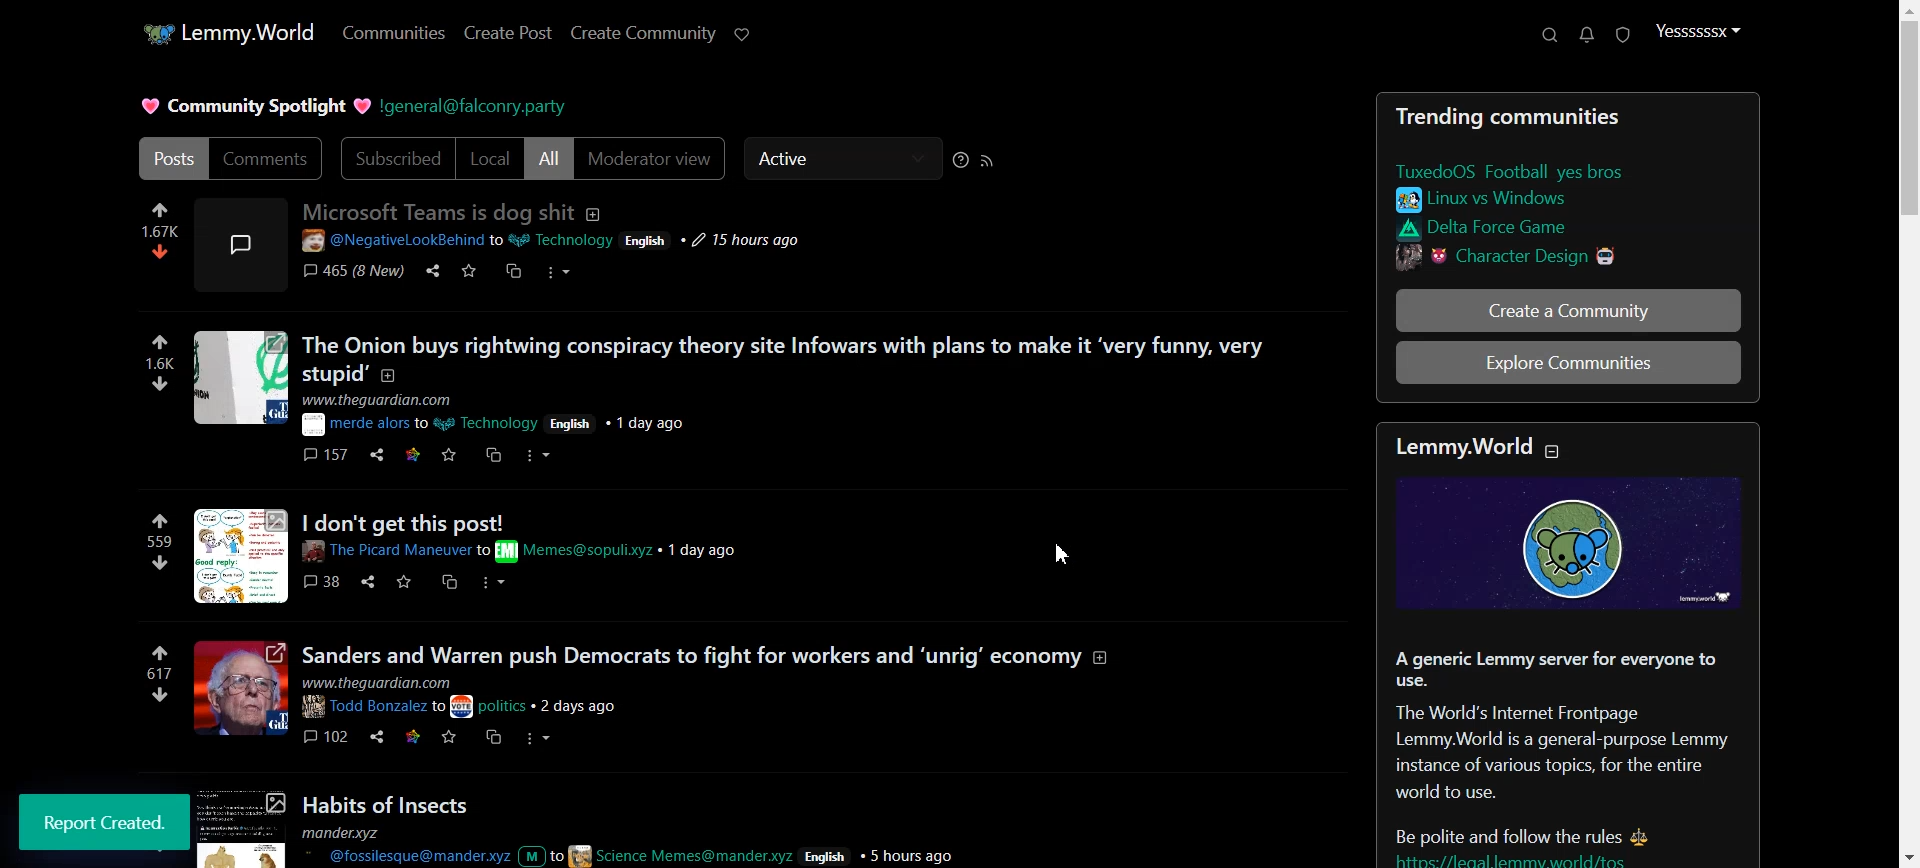 The height and width of the screenshot is (868, 1920). Describe the element at coordinates (377, 734) in the screenshot. I see `share` at that location.